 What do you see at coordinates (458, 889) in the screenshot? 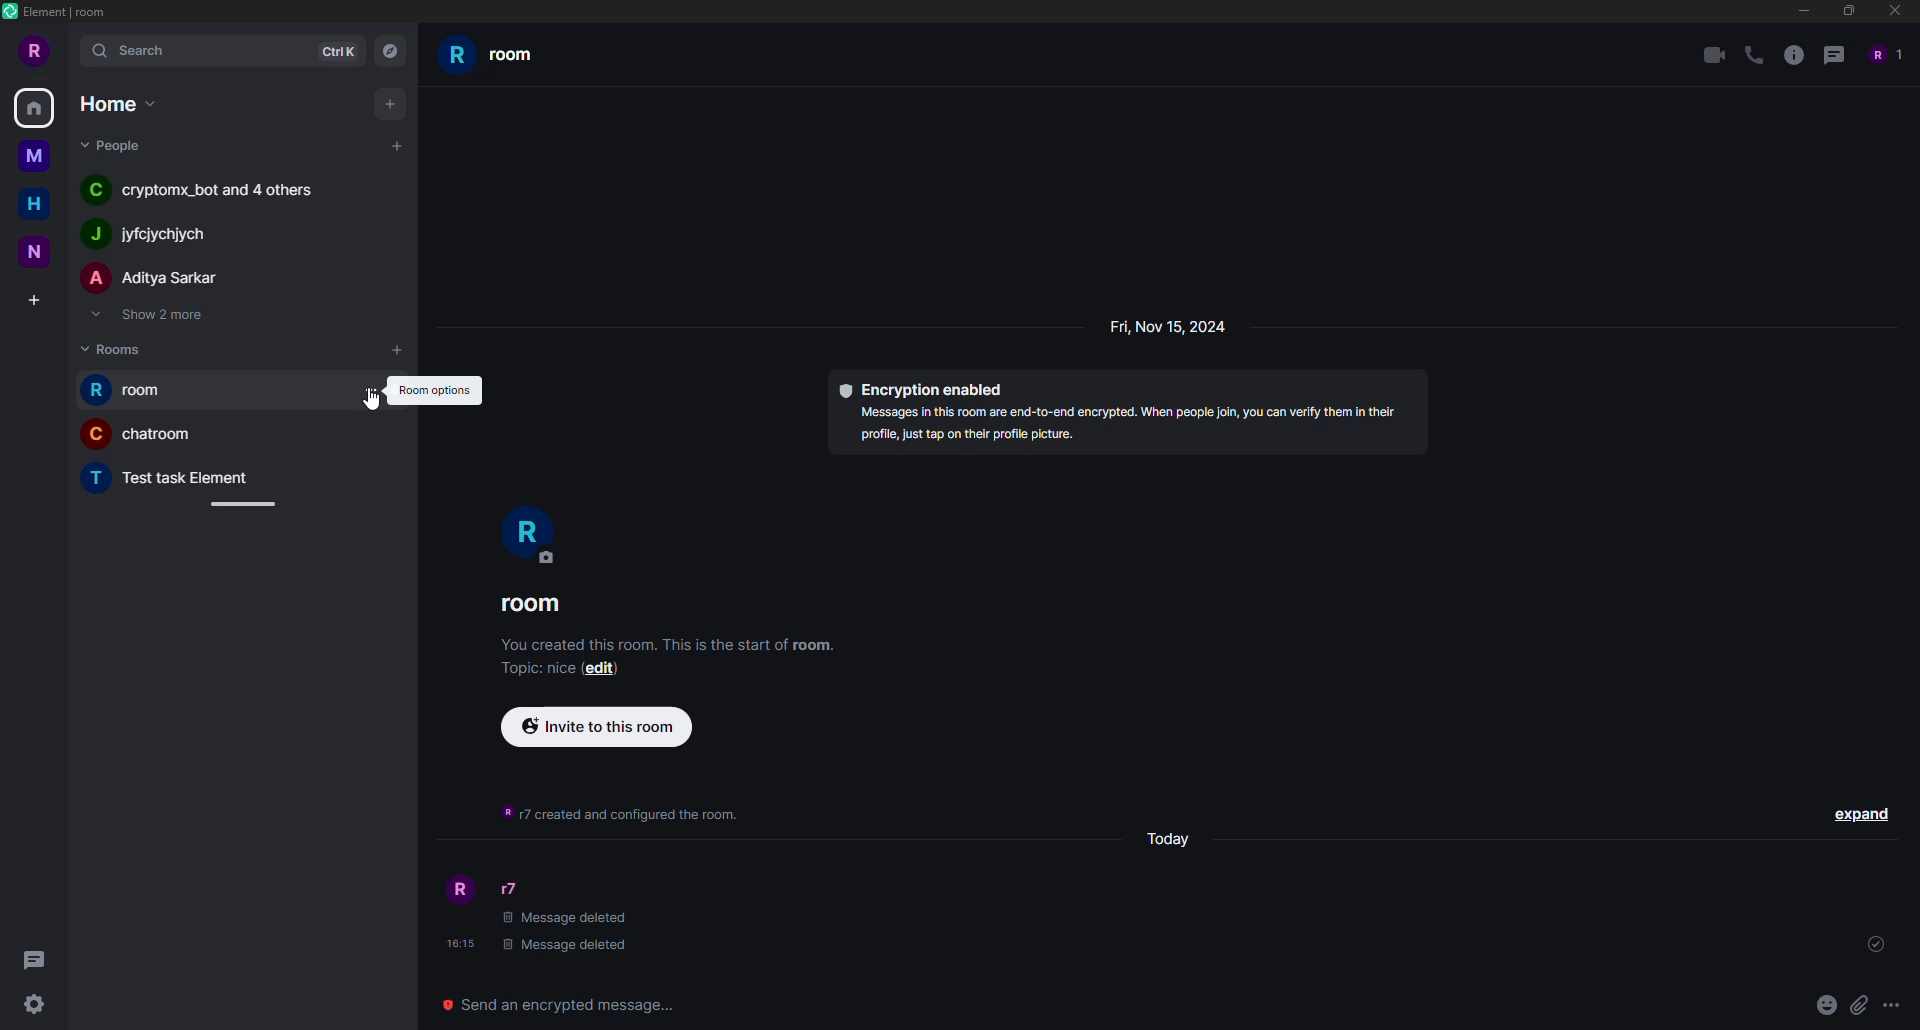
I see `profile` at bounding box center [458, 889].